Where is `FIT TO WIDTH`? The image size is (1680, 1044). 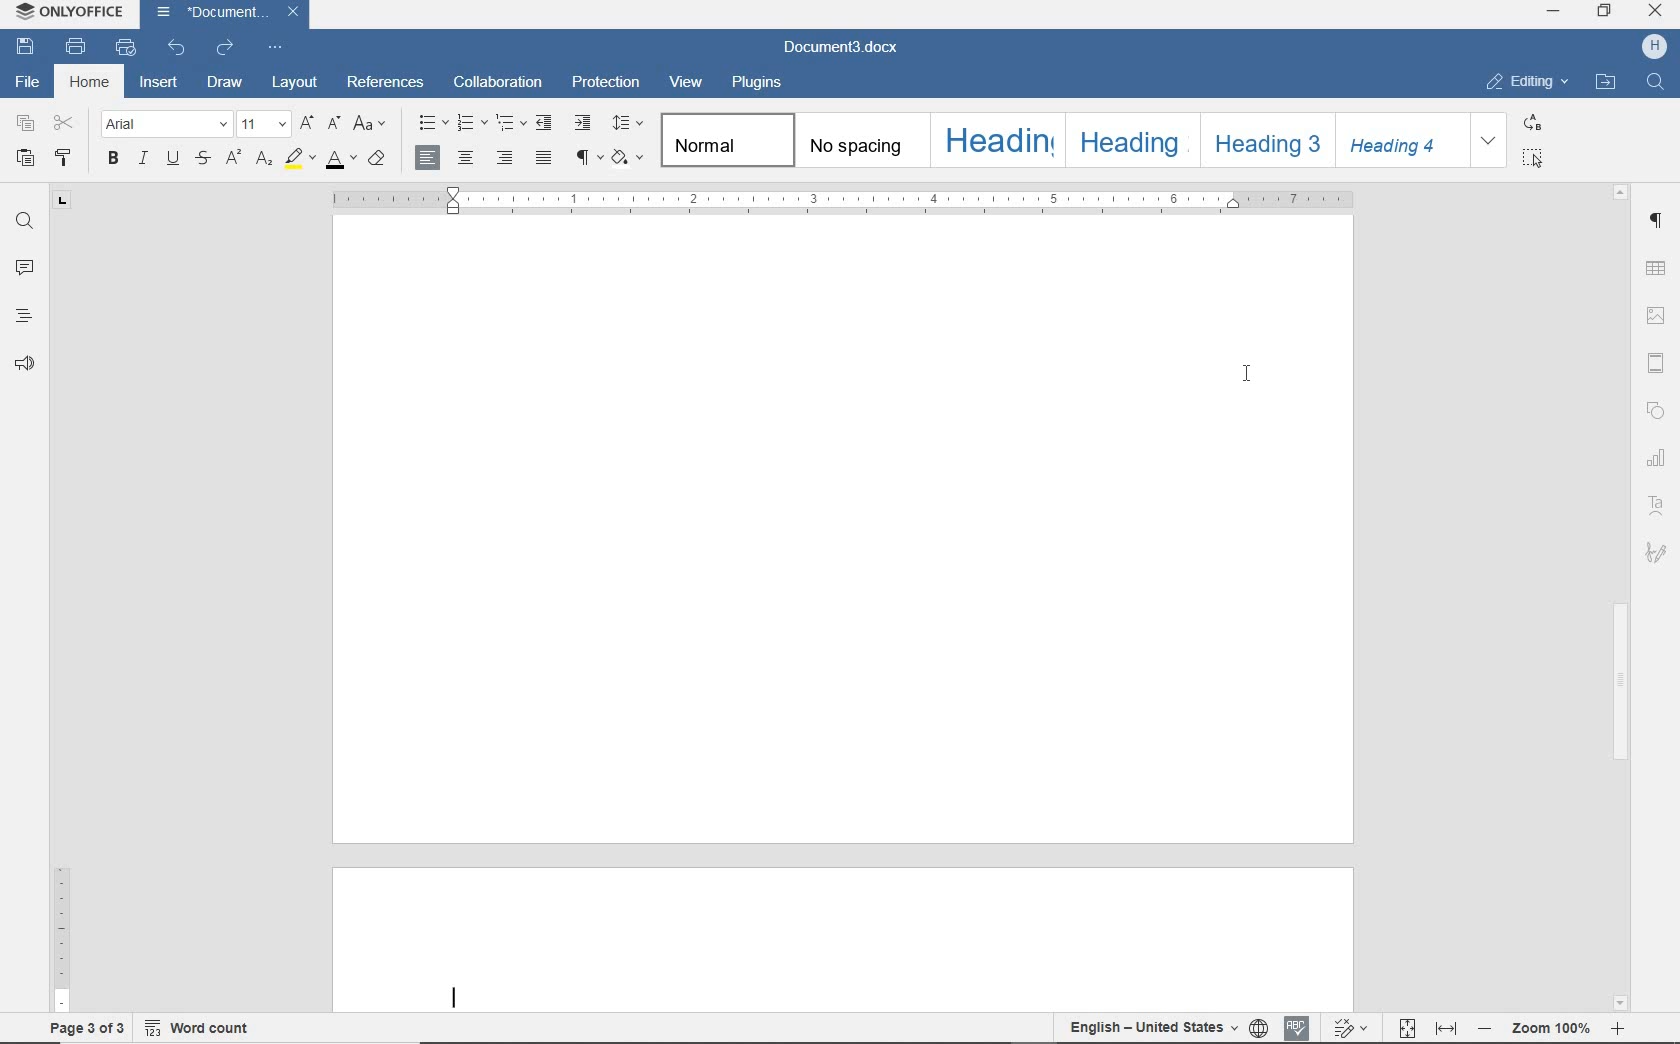 FIT TO WIDTH is located at coordinates (1445, 1028).